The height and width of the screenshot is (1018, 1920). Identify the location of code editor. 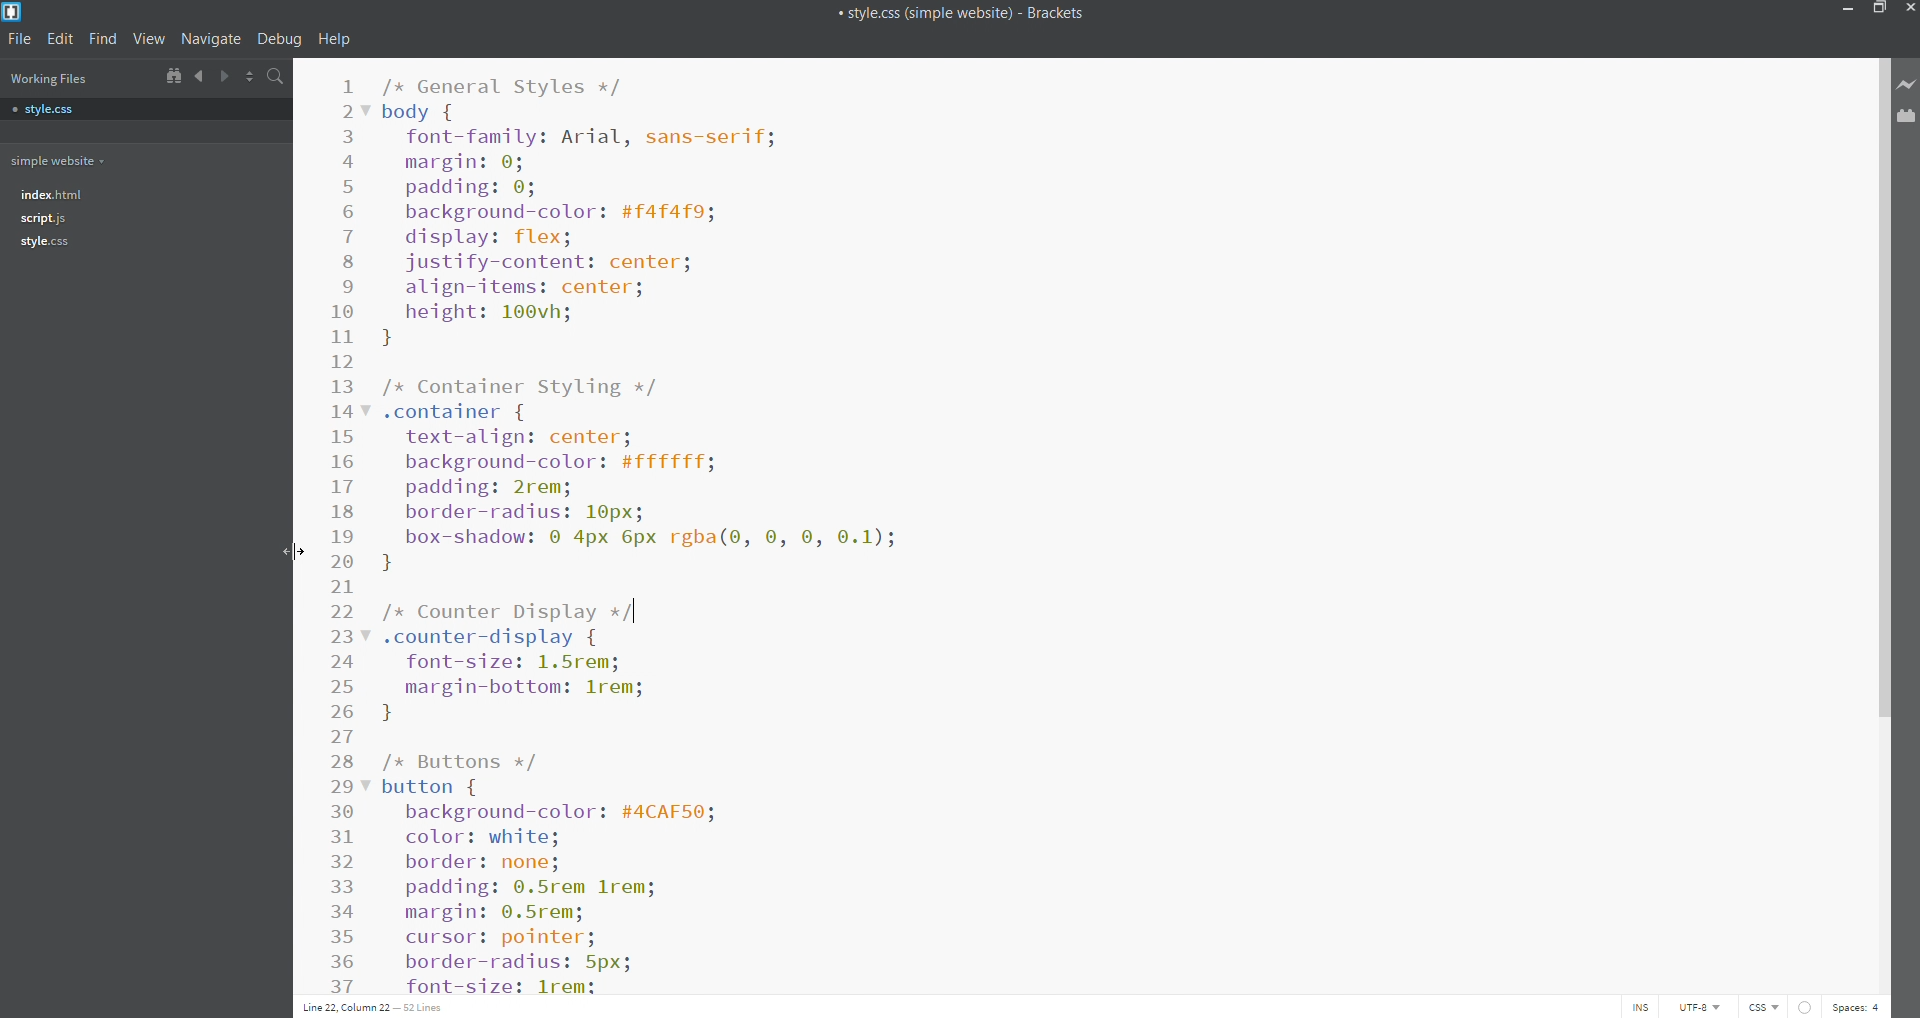
(1091, 529).